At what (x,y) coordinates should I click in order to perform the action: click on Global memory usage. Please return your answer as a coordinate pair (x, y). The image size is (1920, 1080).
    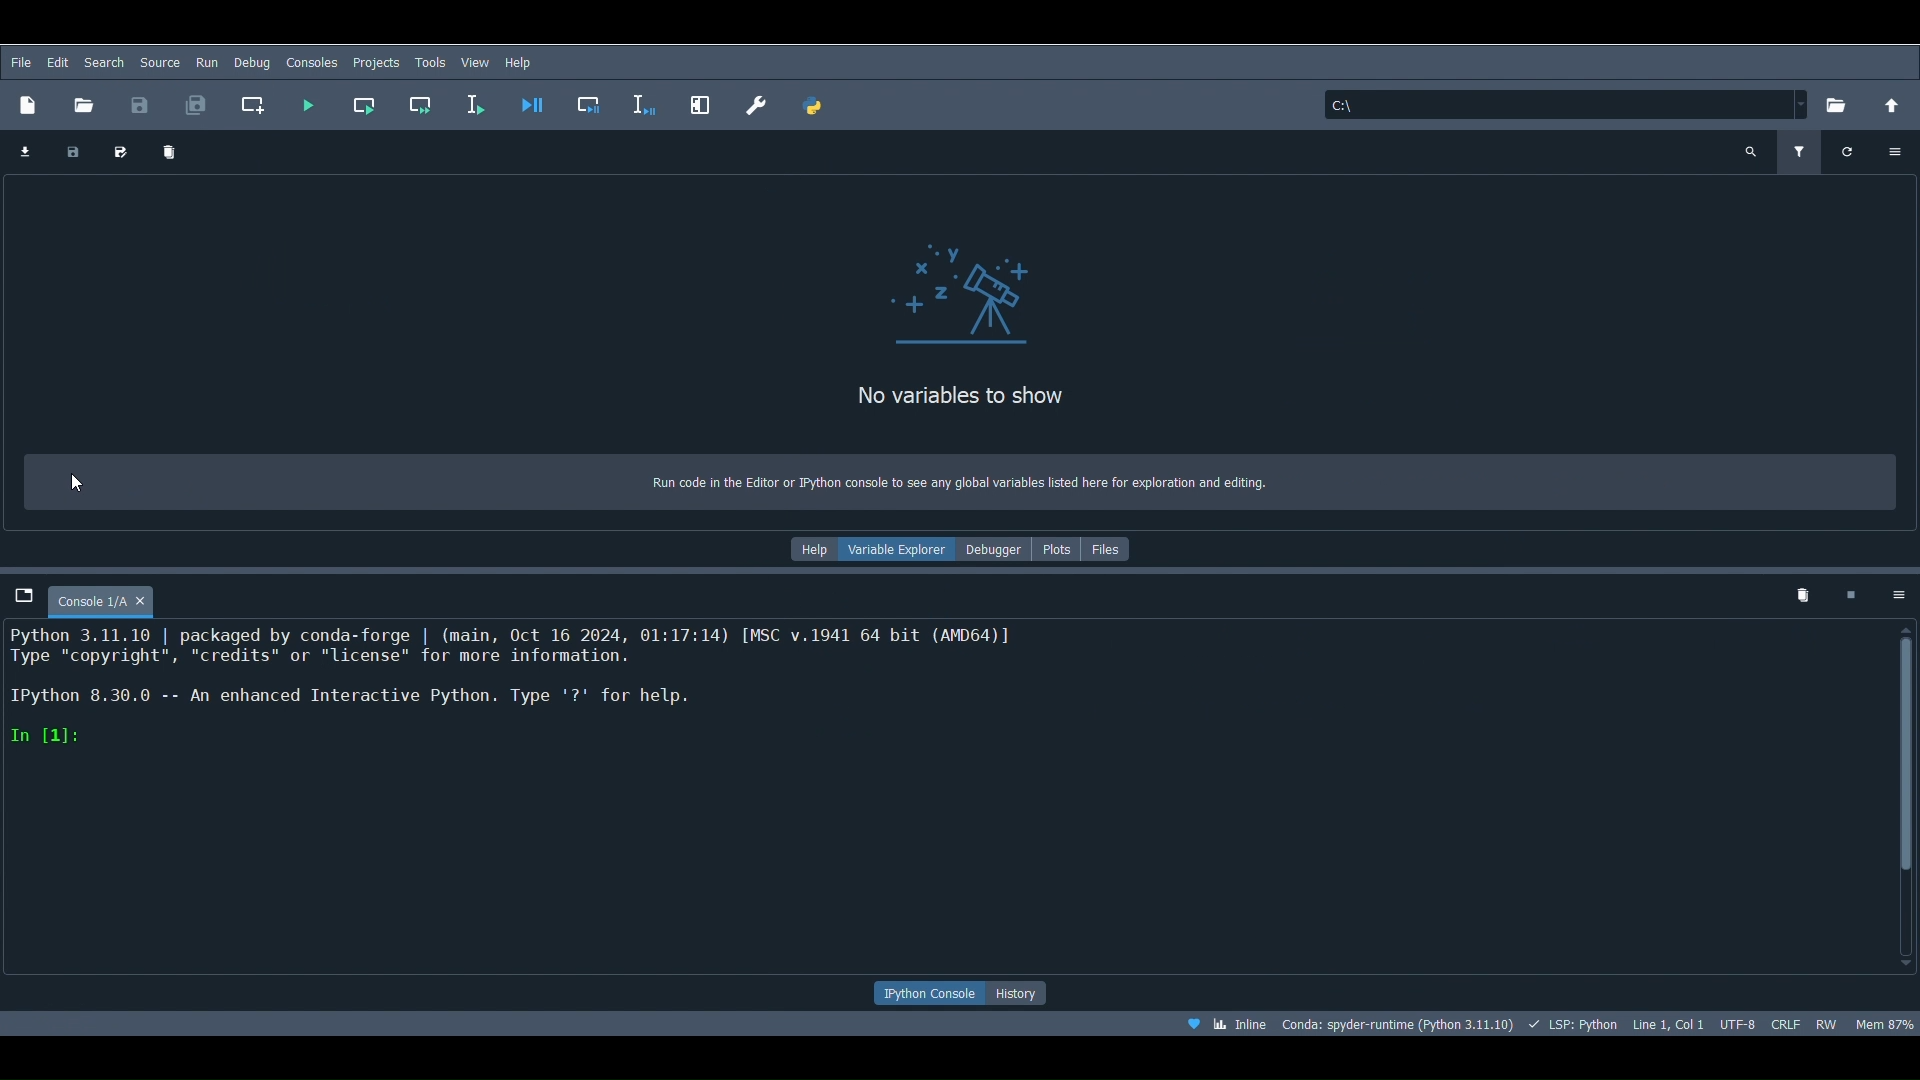
    Looking at the image, I should click on (1885, 1019).